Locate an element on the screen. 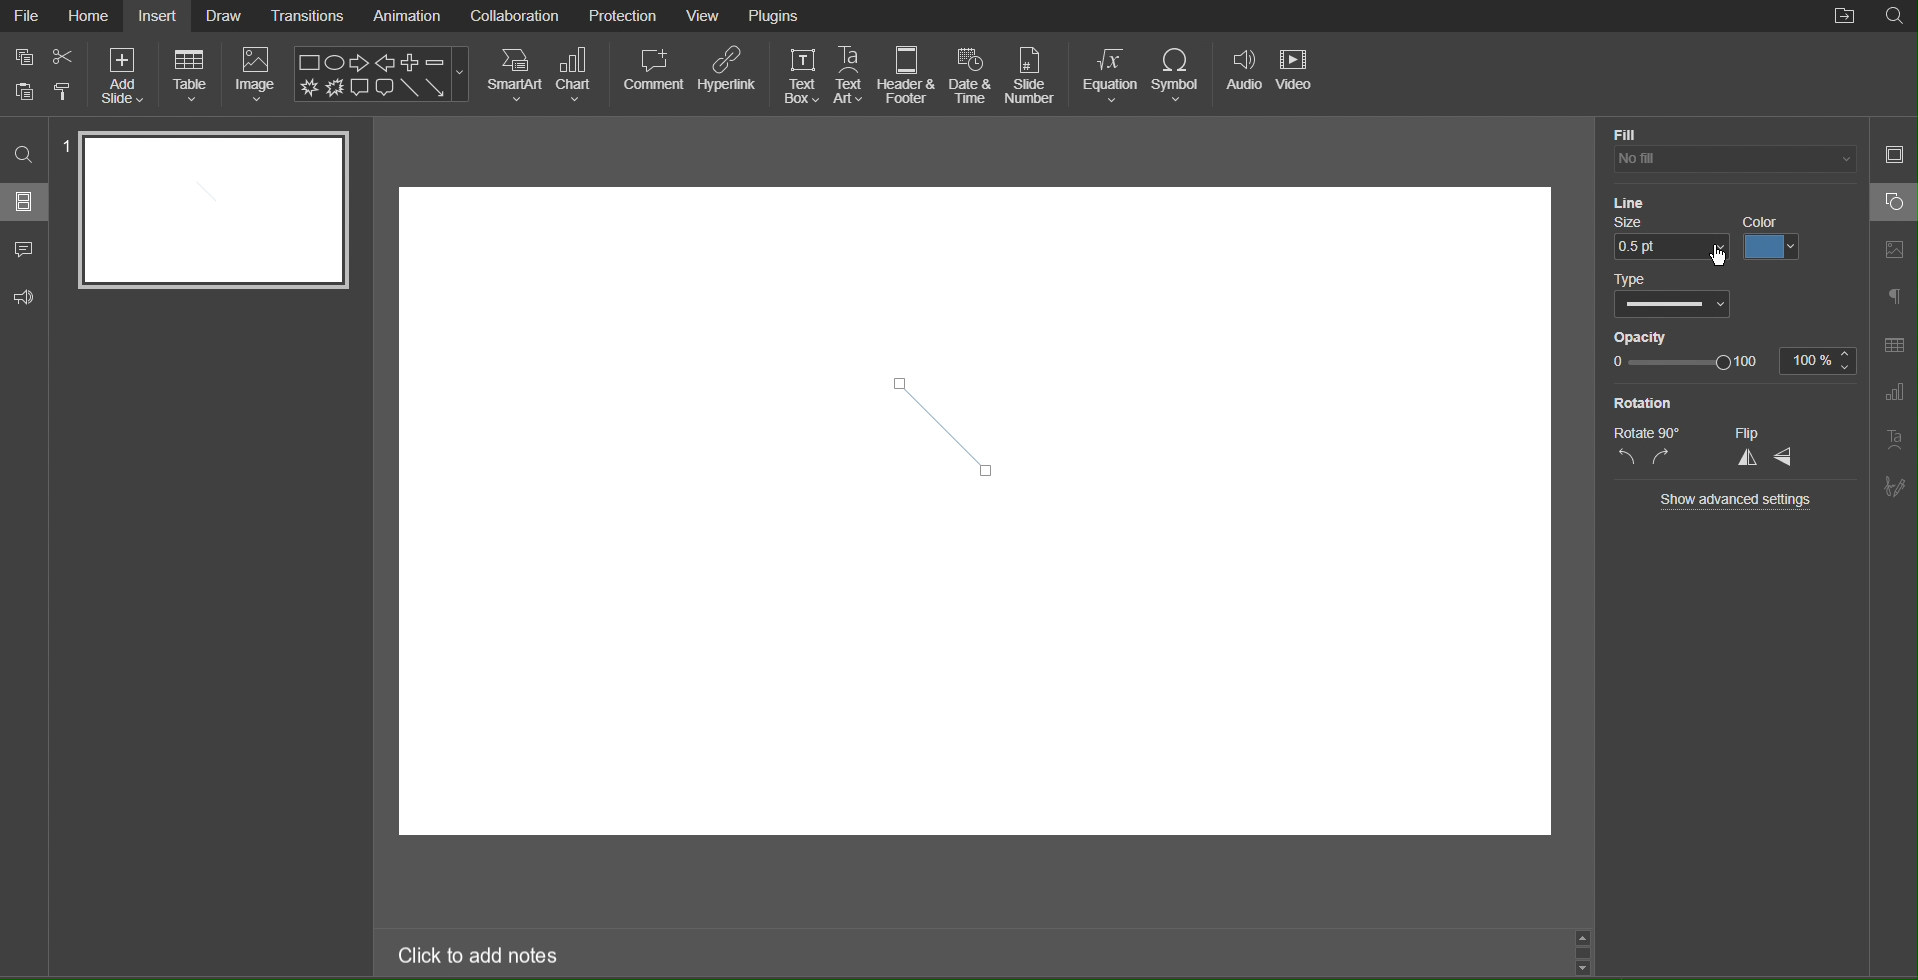 The width and height of the screenshot is (1918, 980). Rotation is located at coordinates (1649, 403).